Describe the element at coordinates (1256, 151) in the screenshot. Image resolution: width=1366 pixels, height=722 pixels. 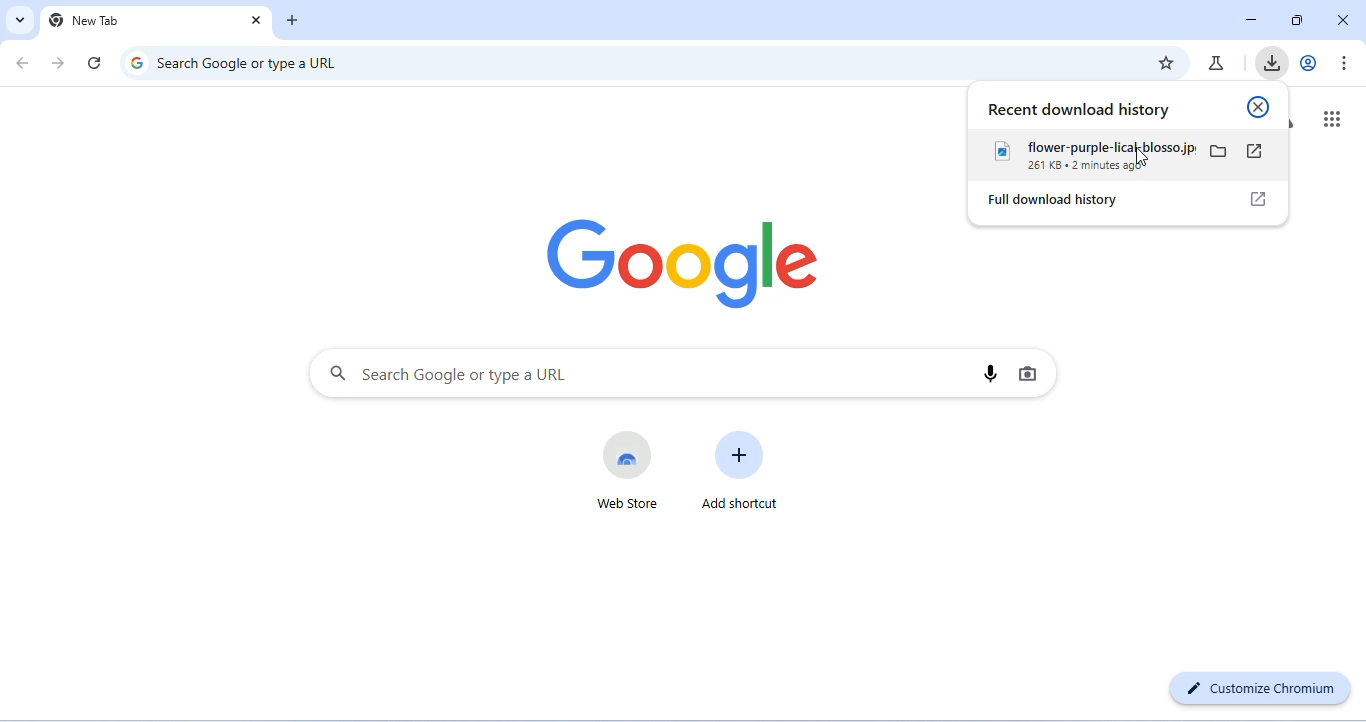
I see `open` at that location.